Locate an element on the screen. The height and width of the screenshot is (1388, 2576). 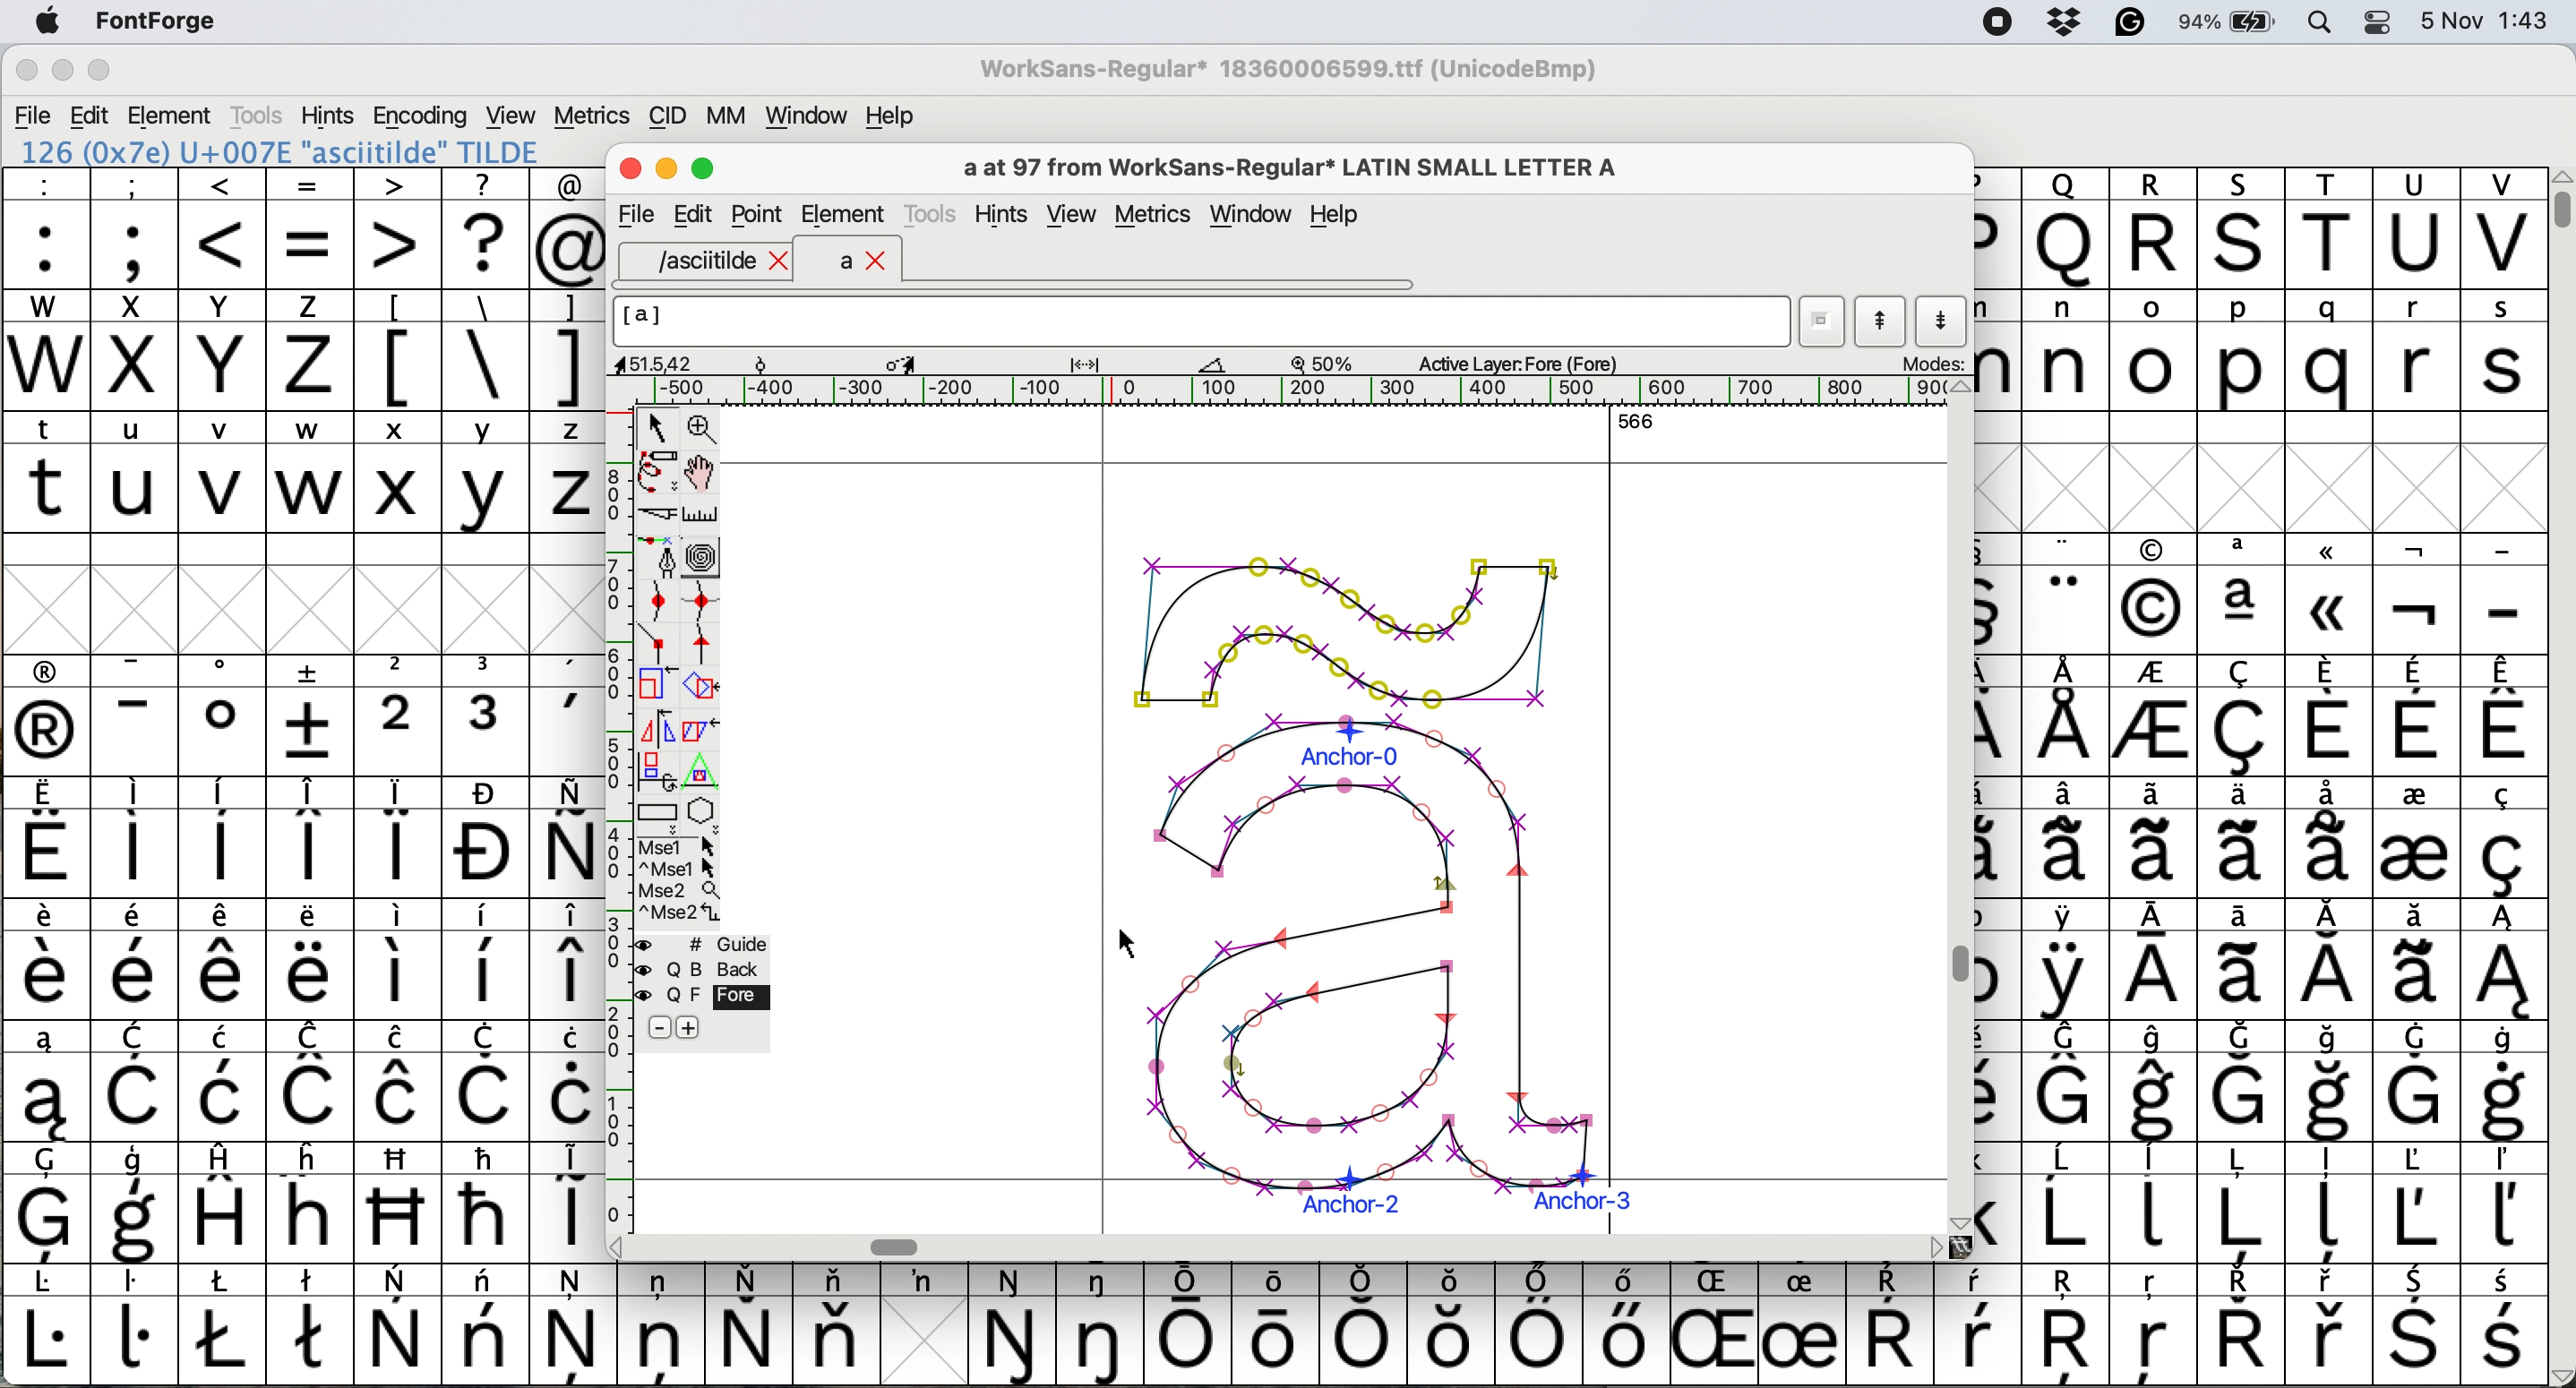
symbol is located at coordinates (2240, 1325).